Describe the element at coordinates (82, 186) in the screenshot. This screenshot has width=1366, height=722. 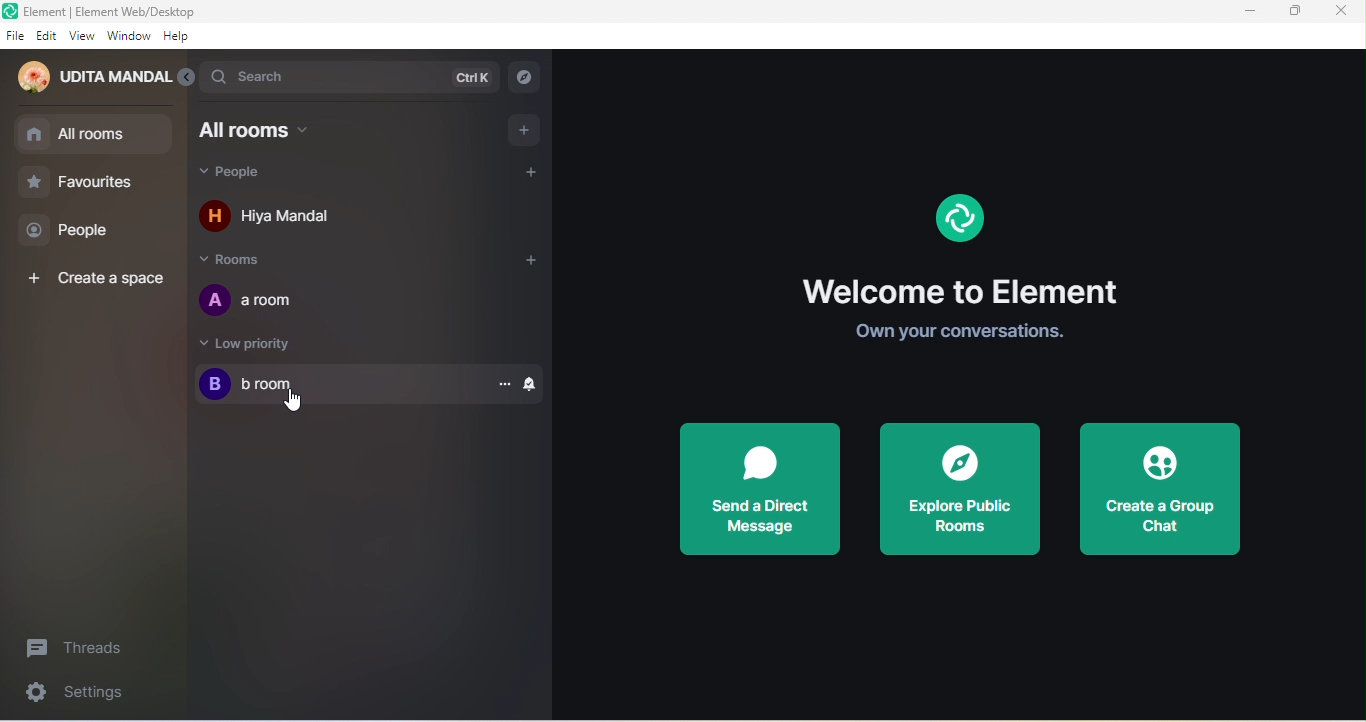
I see `favourites` at that location.